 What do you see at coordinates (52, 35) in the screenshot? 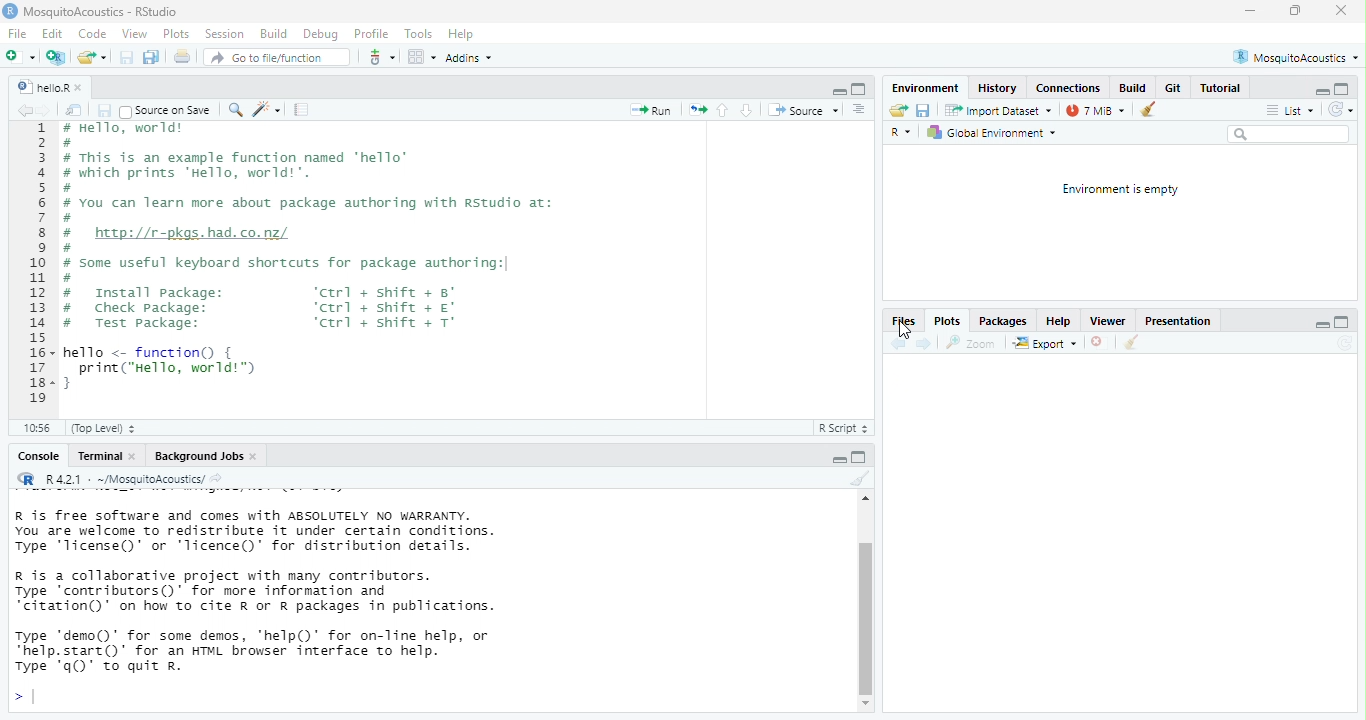
I see `edit` at bounding box center [52, 35].